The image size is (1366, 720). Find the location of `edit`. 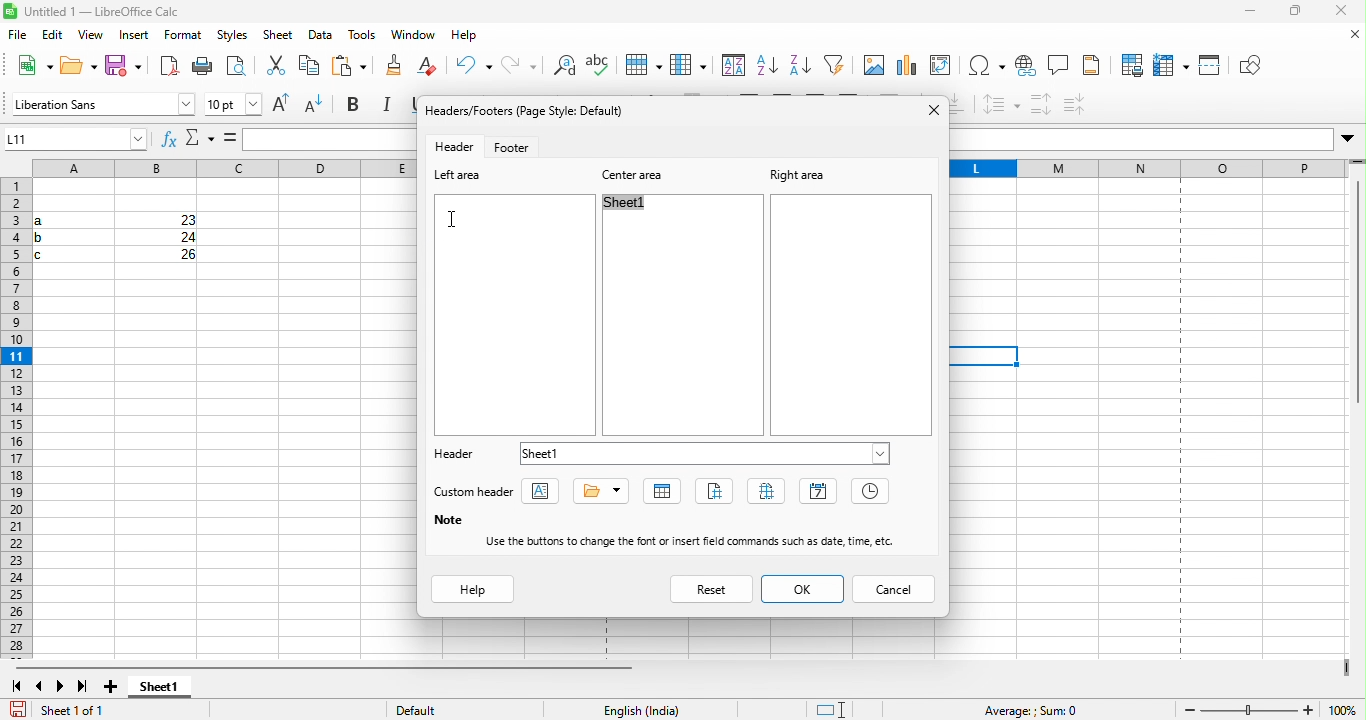

edit is located at coordinates (54, 37).